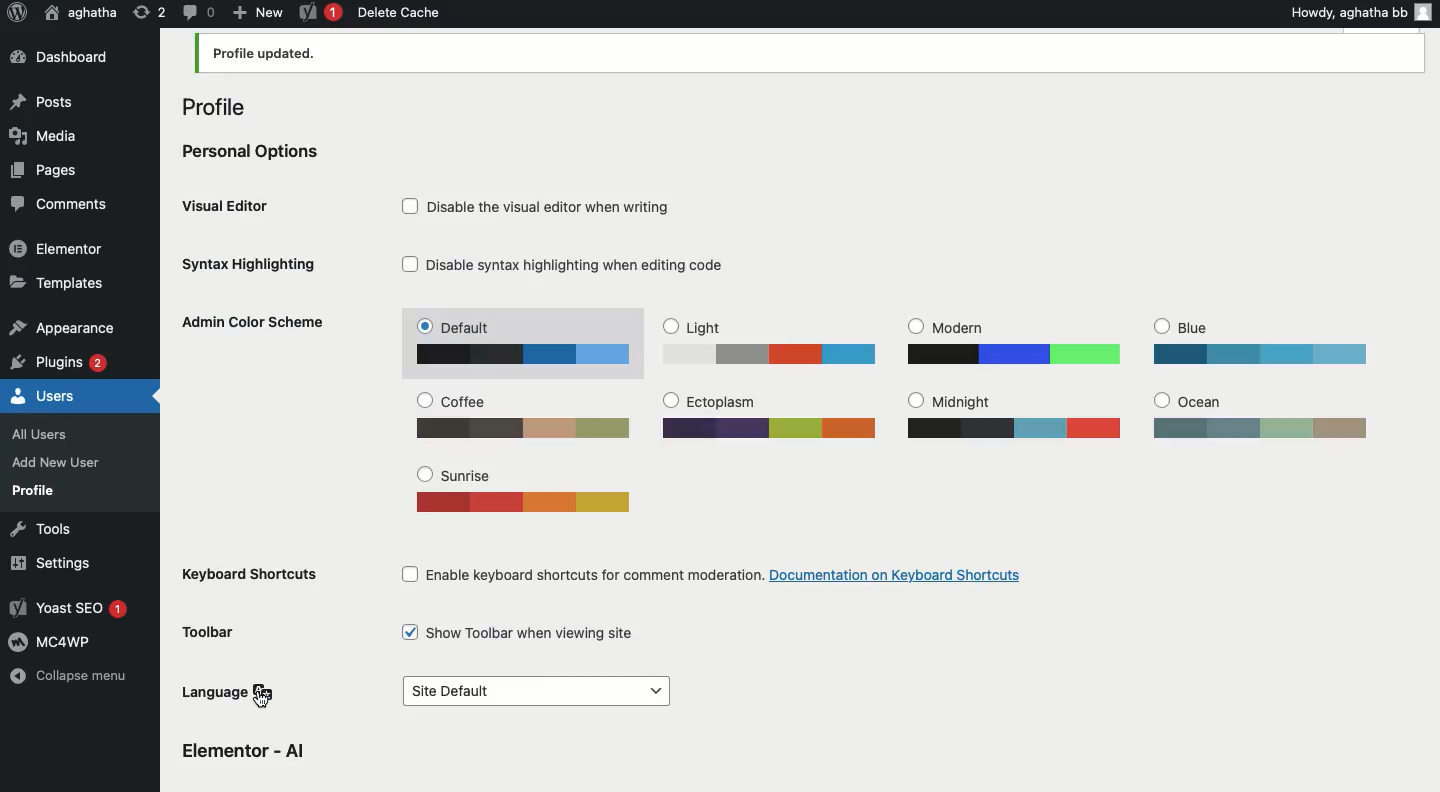  What do you see at coordinates (68, 58) in the screenshot?
I see `Dashboard` at bounding box center [68, 58].